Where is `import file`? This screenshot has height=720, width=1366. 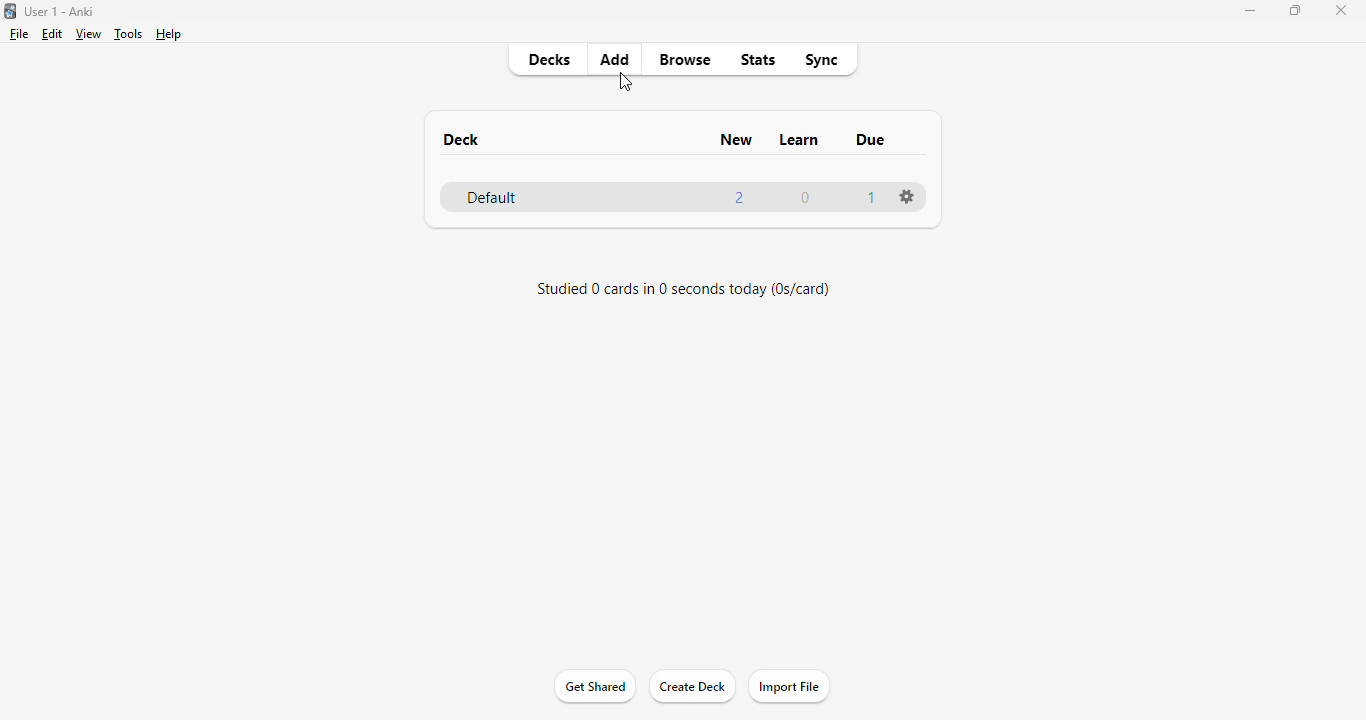 import file is located at coordinates (788, 687).